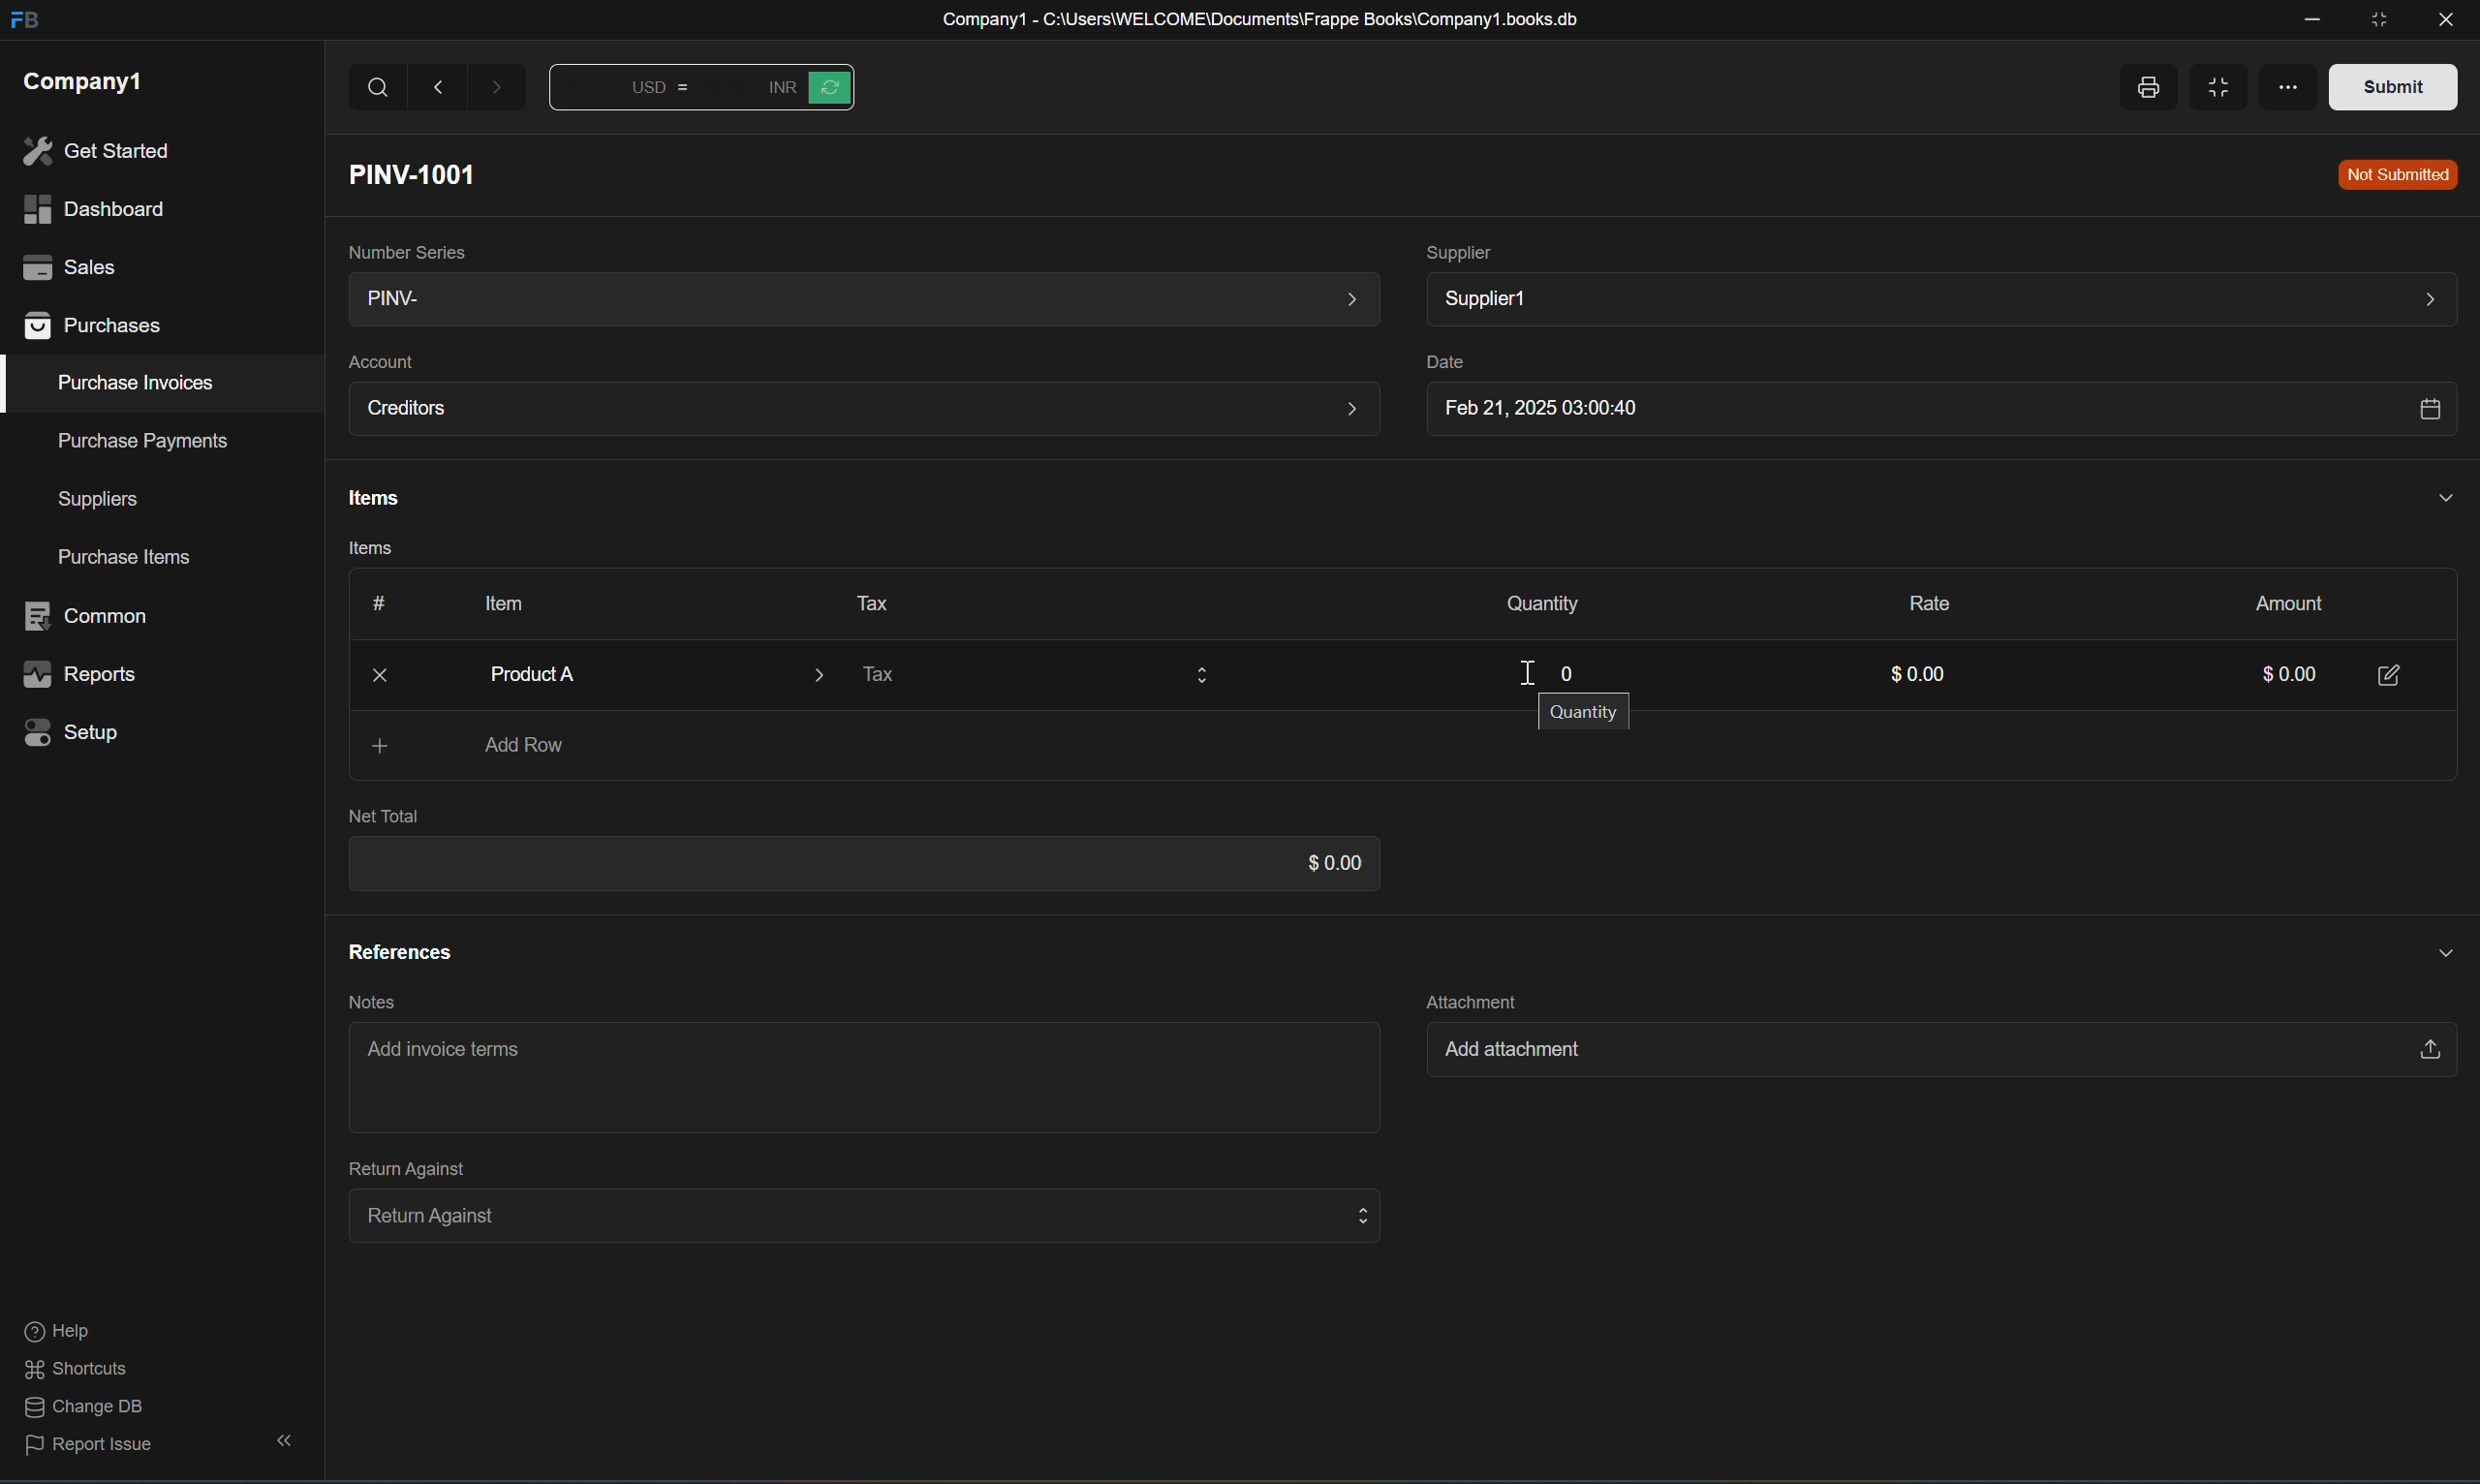 Image resolution: width=2480 pixels, height=1484 pixels. Describe the element at coordinates (384, 676) in the screenshot. I see `Close` at that location.